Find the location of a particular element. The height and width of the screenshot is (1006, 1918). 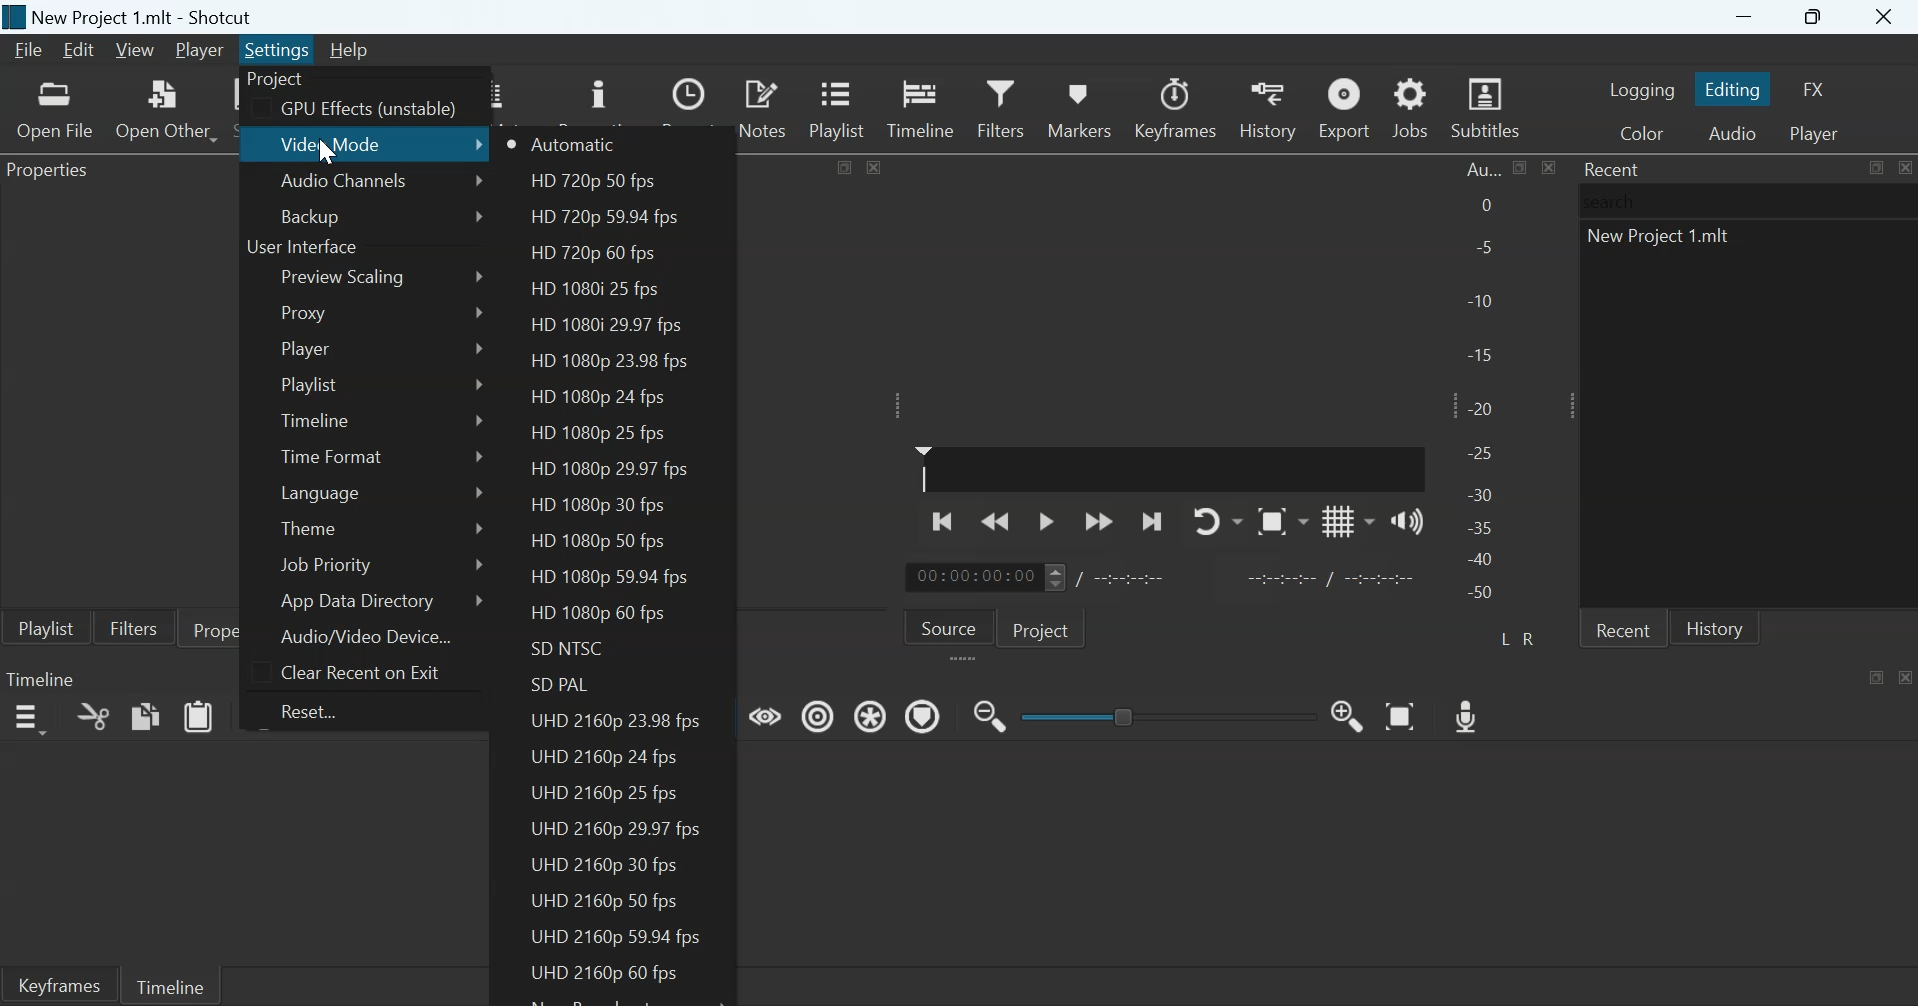

HD 1080p 23.98fps is located at coordinates (612, 361).